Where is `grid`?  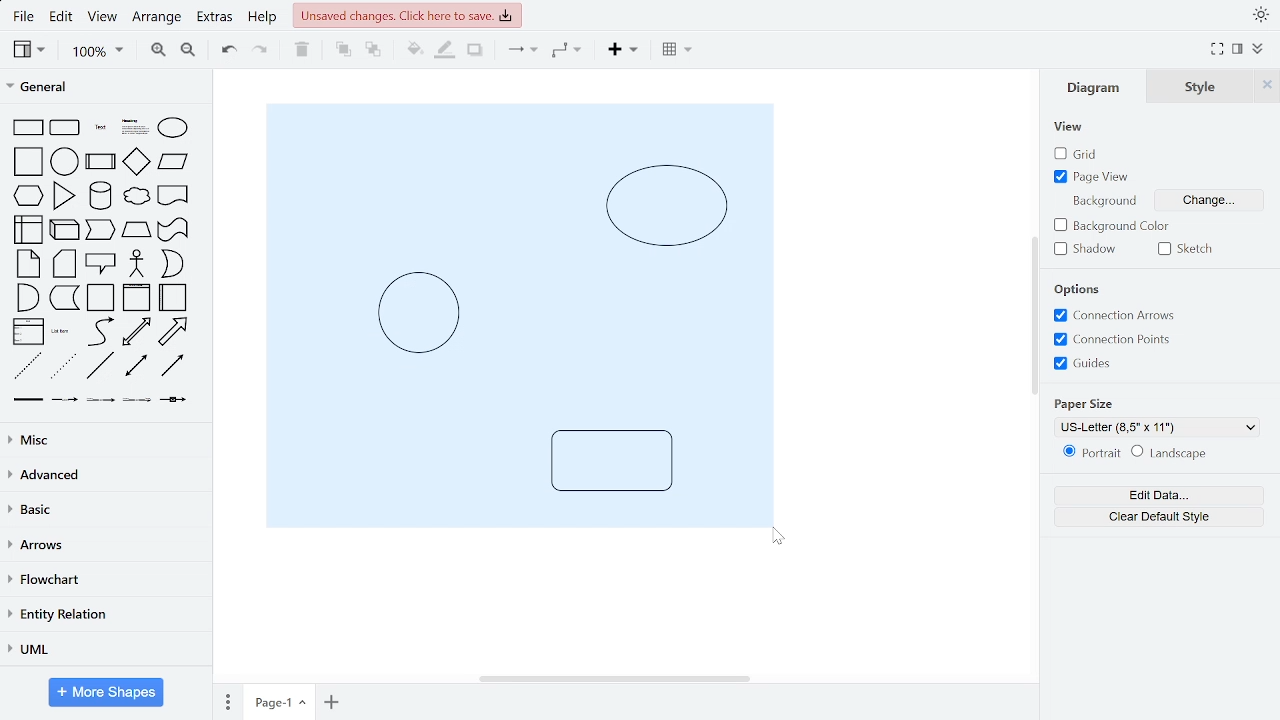 grid is located at coordinates (1078, 154).